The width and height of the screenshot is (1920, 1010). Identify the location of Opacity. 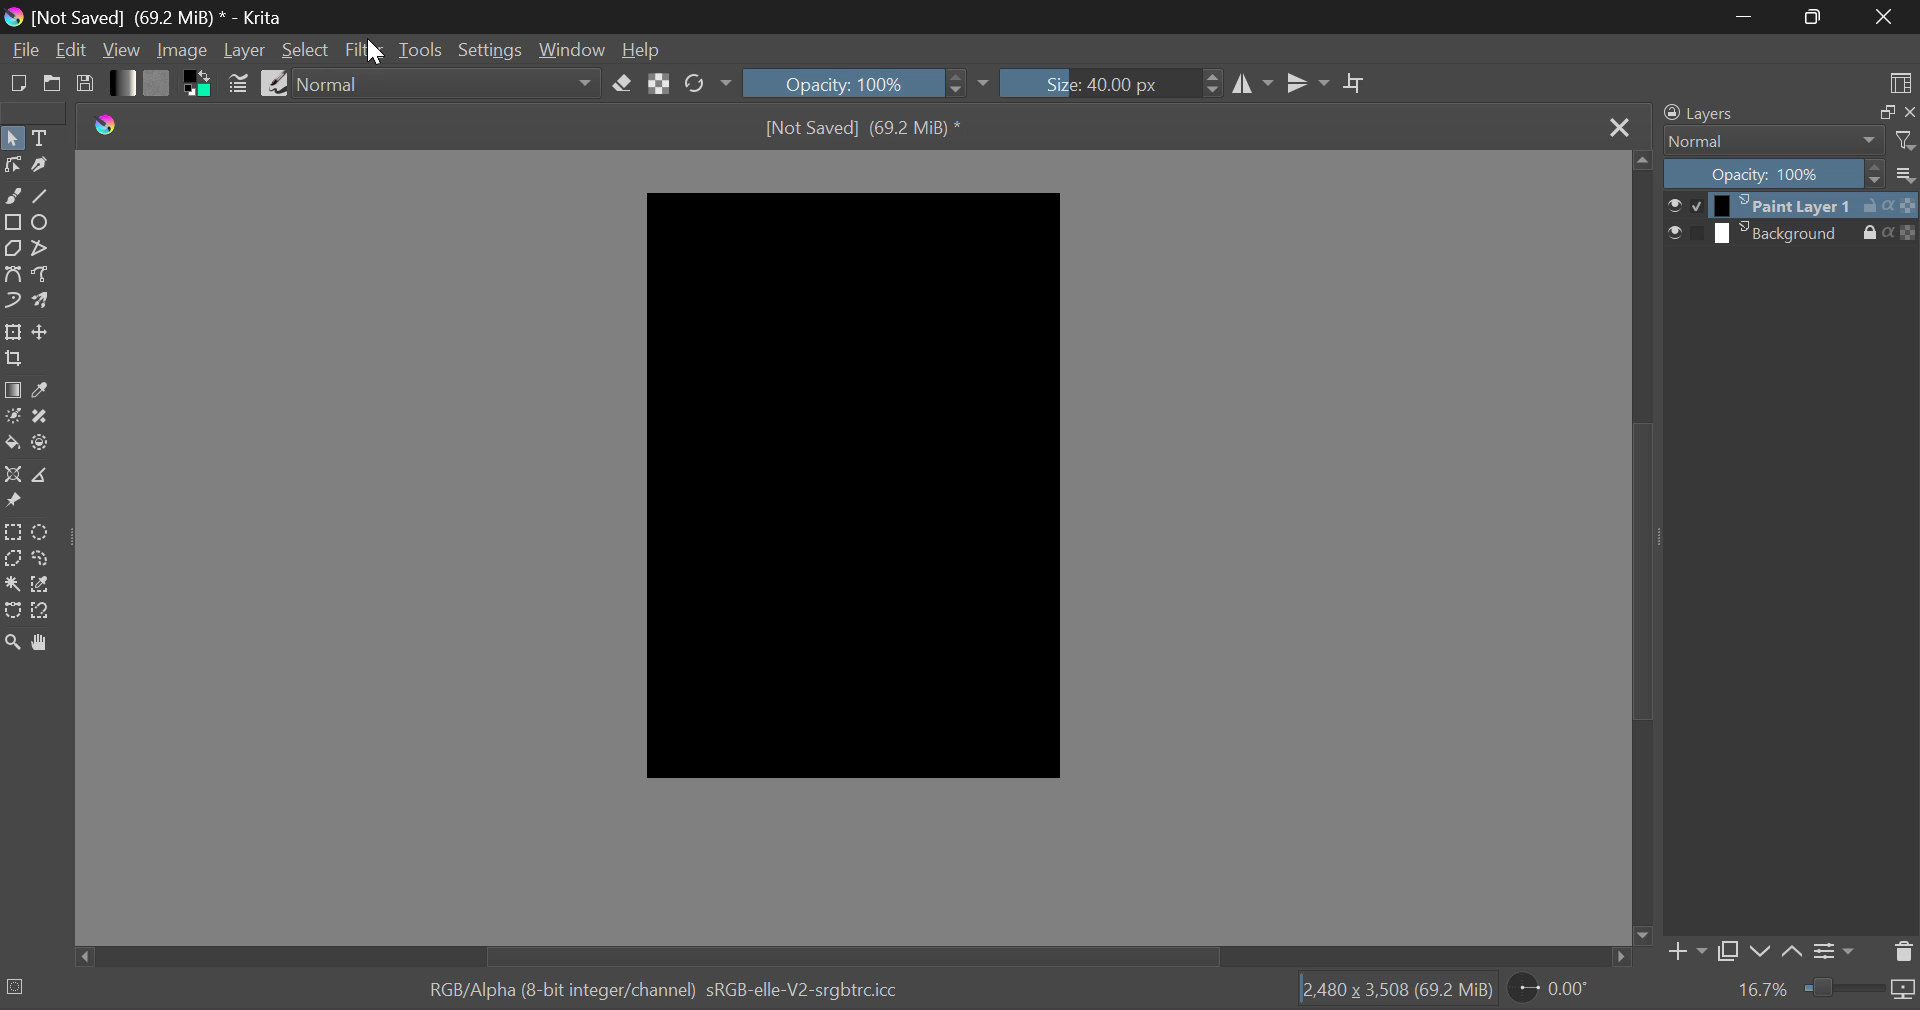
(866, 81).